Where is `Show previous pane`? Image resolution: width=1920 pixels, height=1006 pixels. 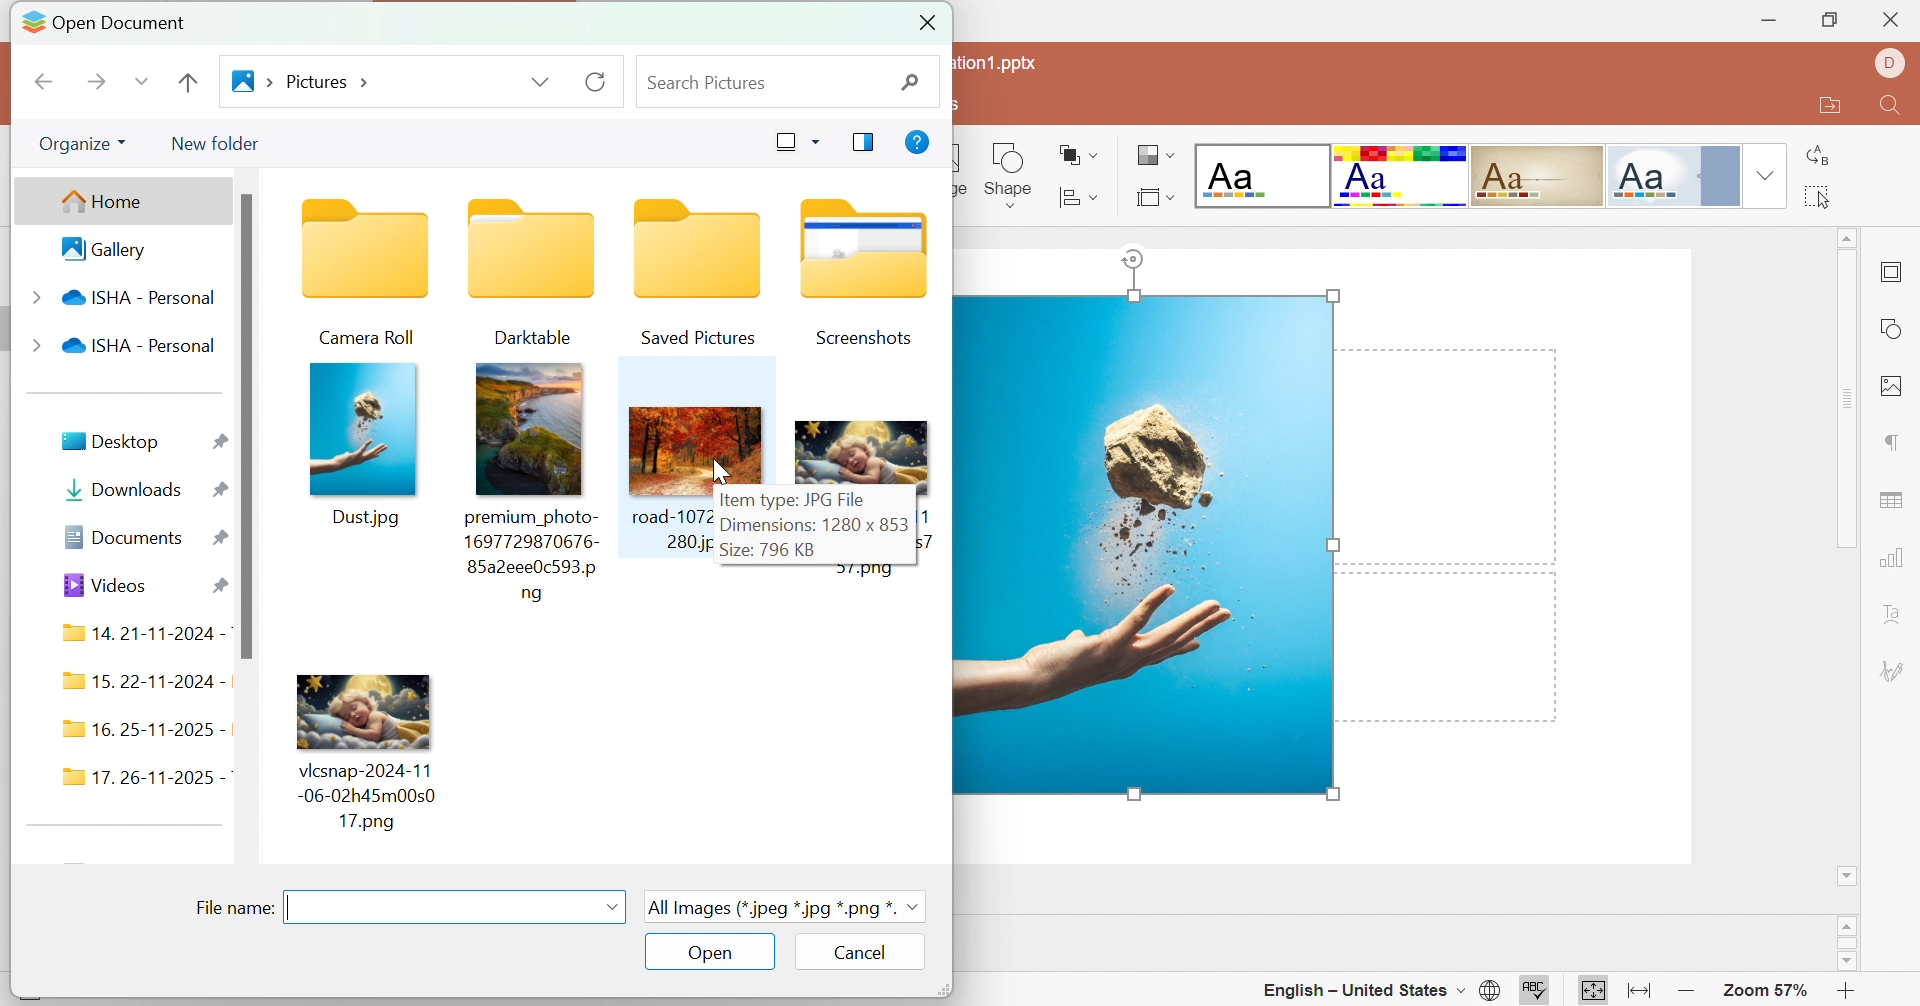
Show previous pane is located at coordinates (864, 140).